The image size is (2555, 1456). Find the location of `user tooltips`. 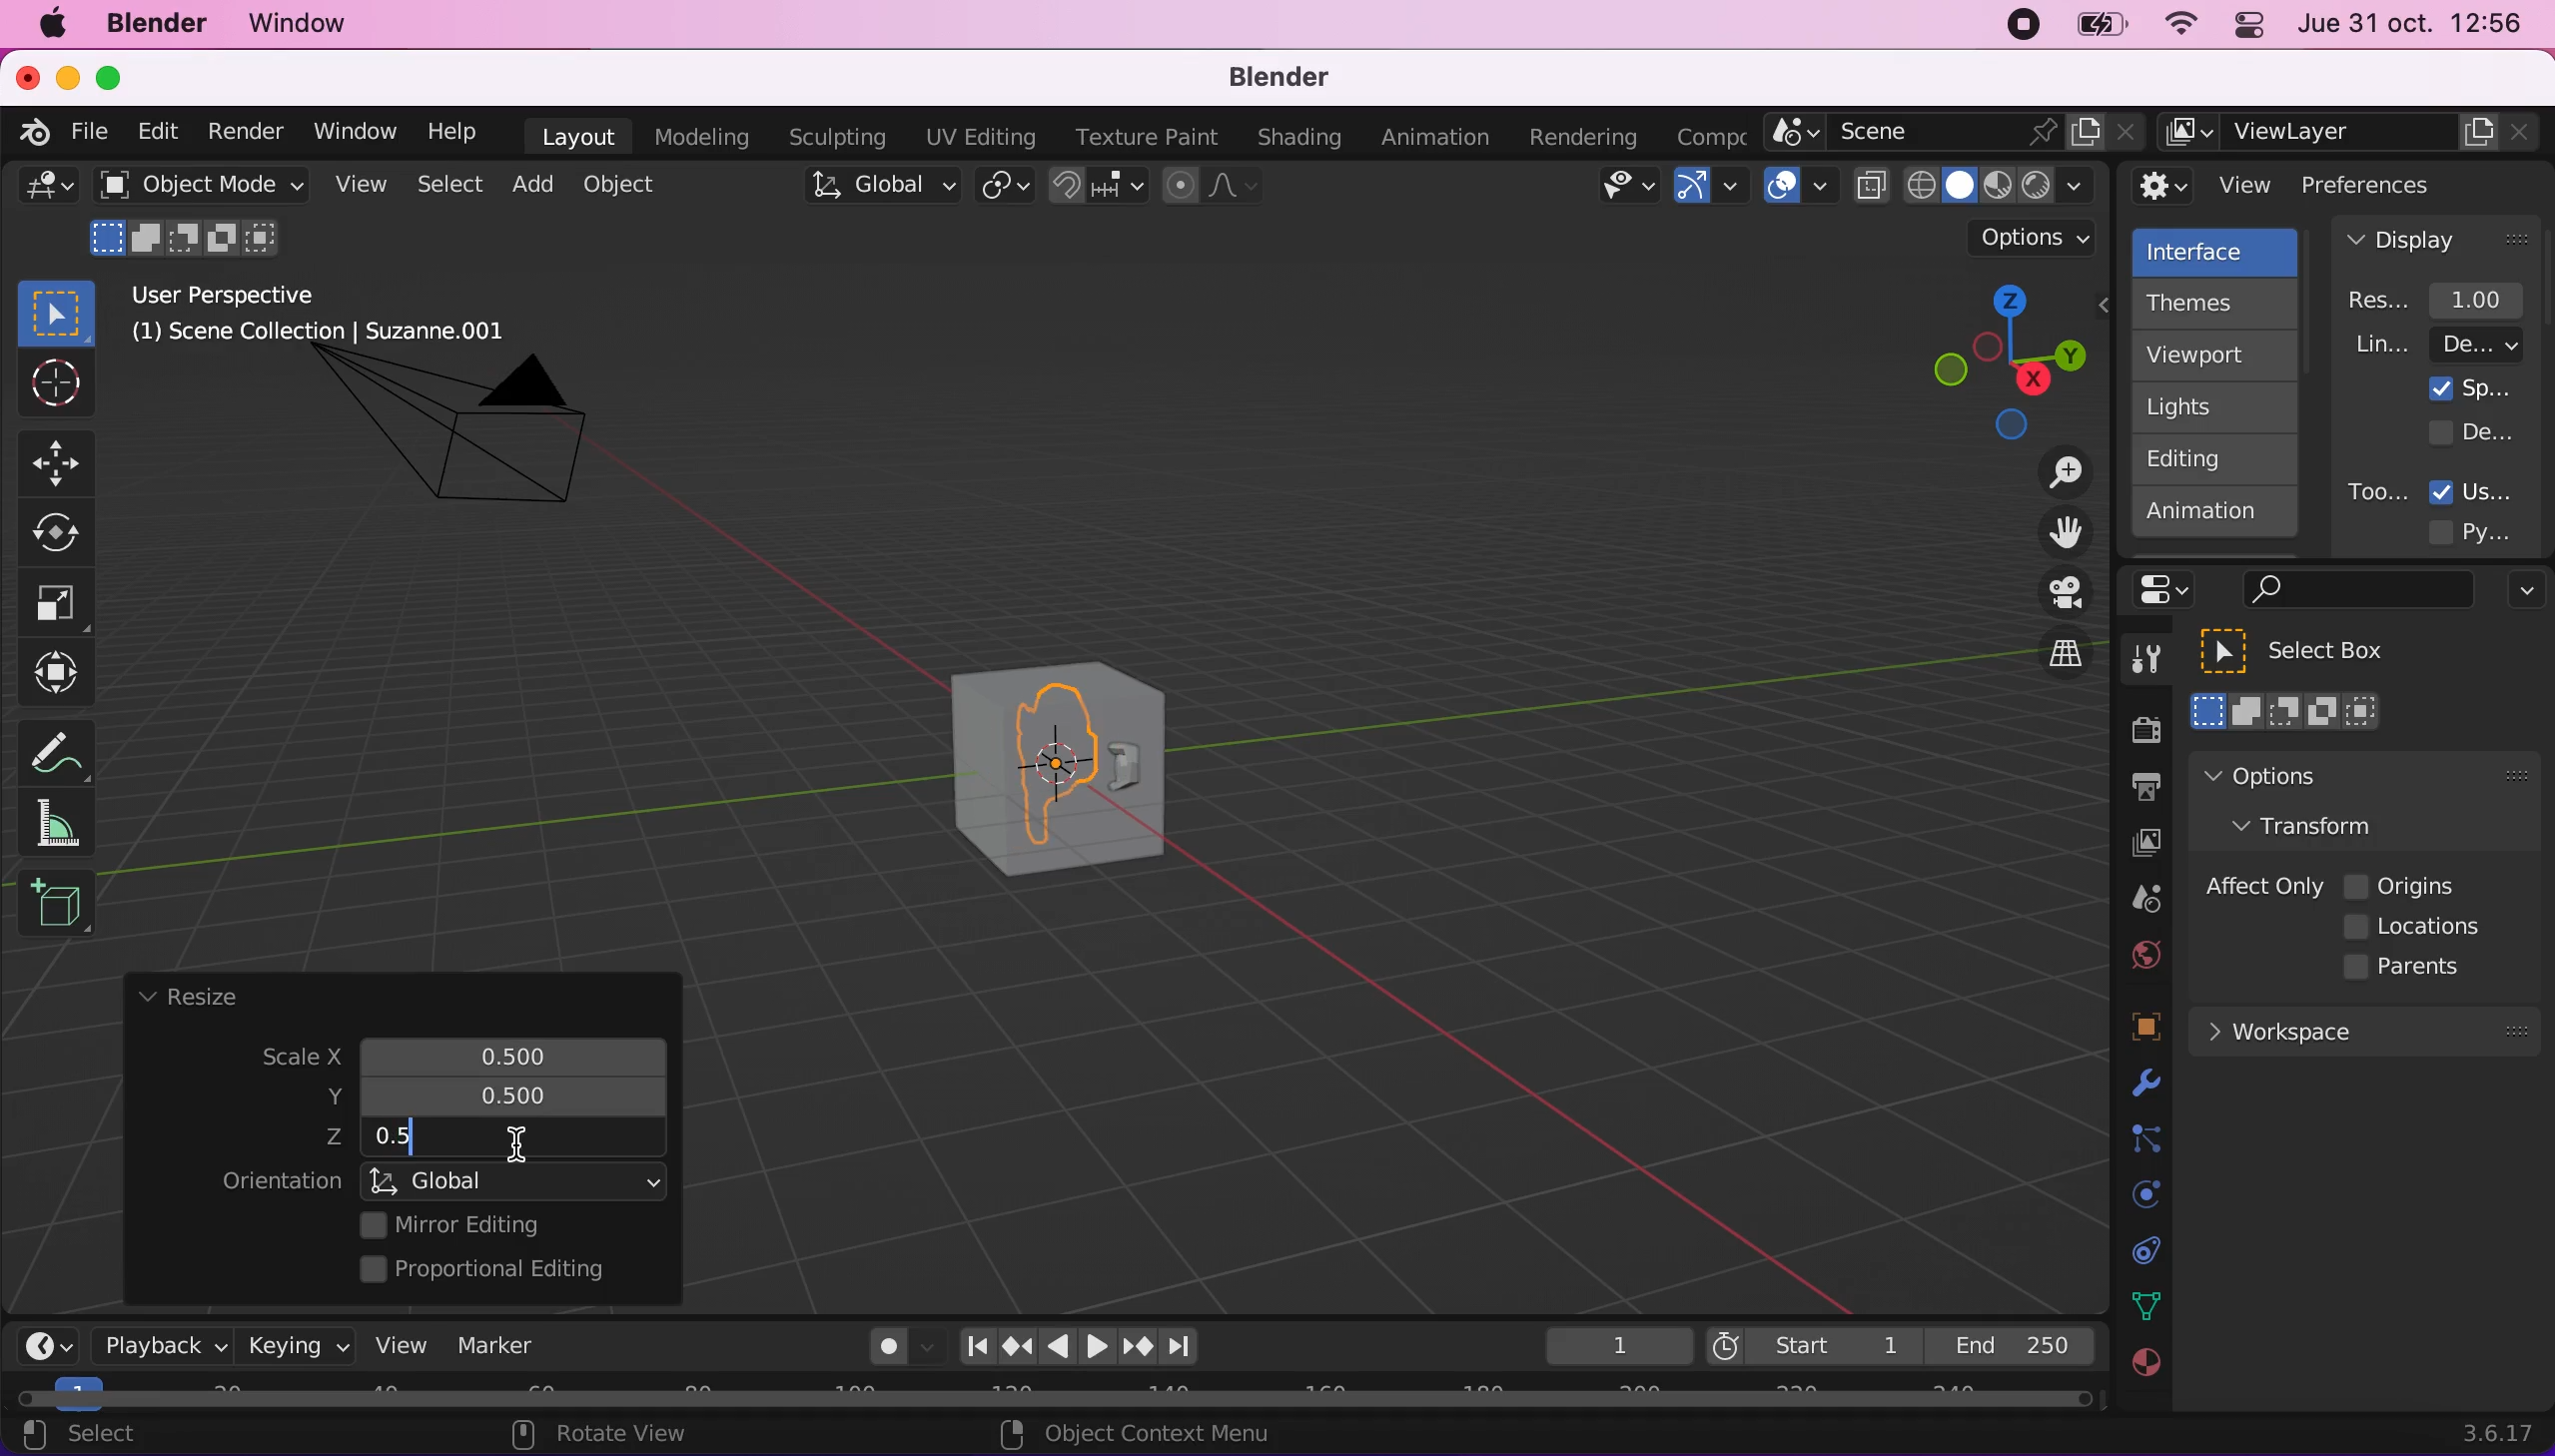

user tooltips is located at coordinates (2489, 489).